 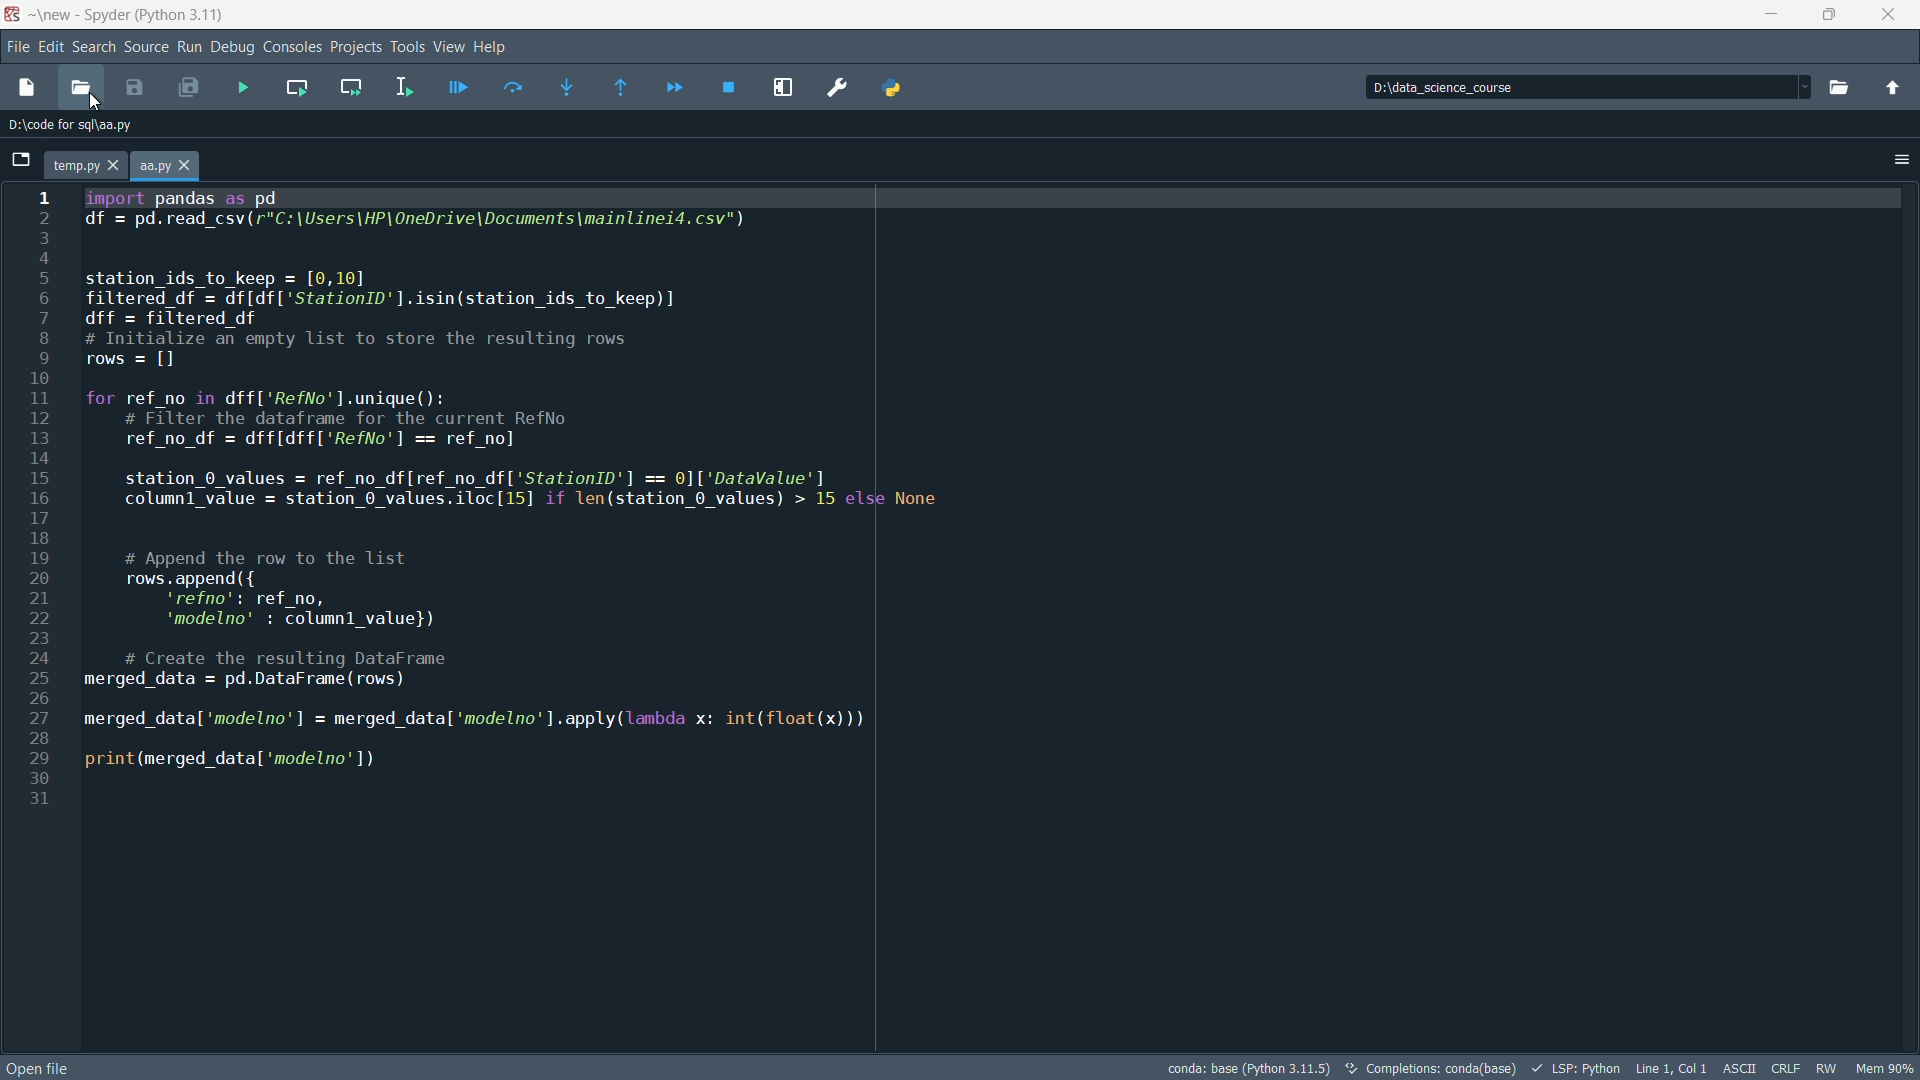 I want to click on execute until funtion or method return, so click(x=613, y=86).